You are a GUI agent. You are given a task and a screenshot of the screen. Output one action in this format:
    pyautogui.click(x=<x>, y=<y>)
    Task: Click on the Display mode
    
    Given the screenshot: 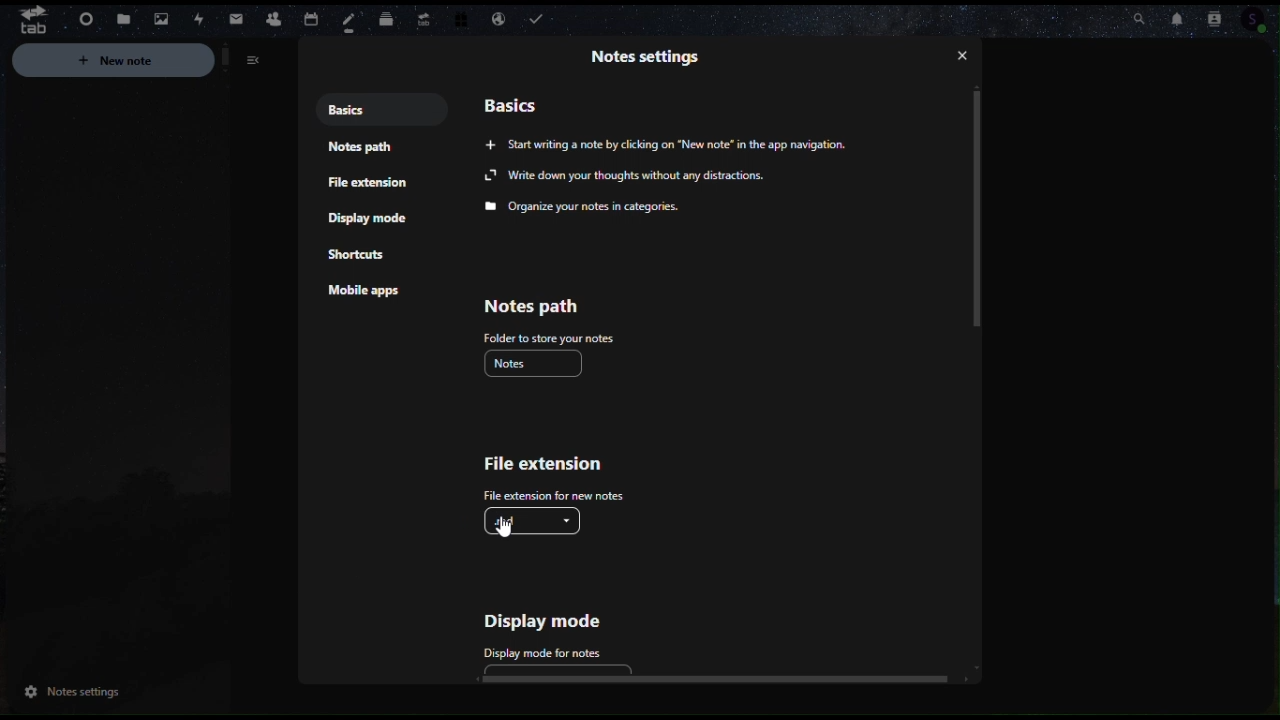 What is the action you would take?
    pyautogui.click(x=371, y=219)
    